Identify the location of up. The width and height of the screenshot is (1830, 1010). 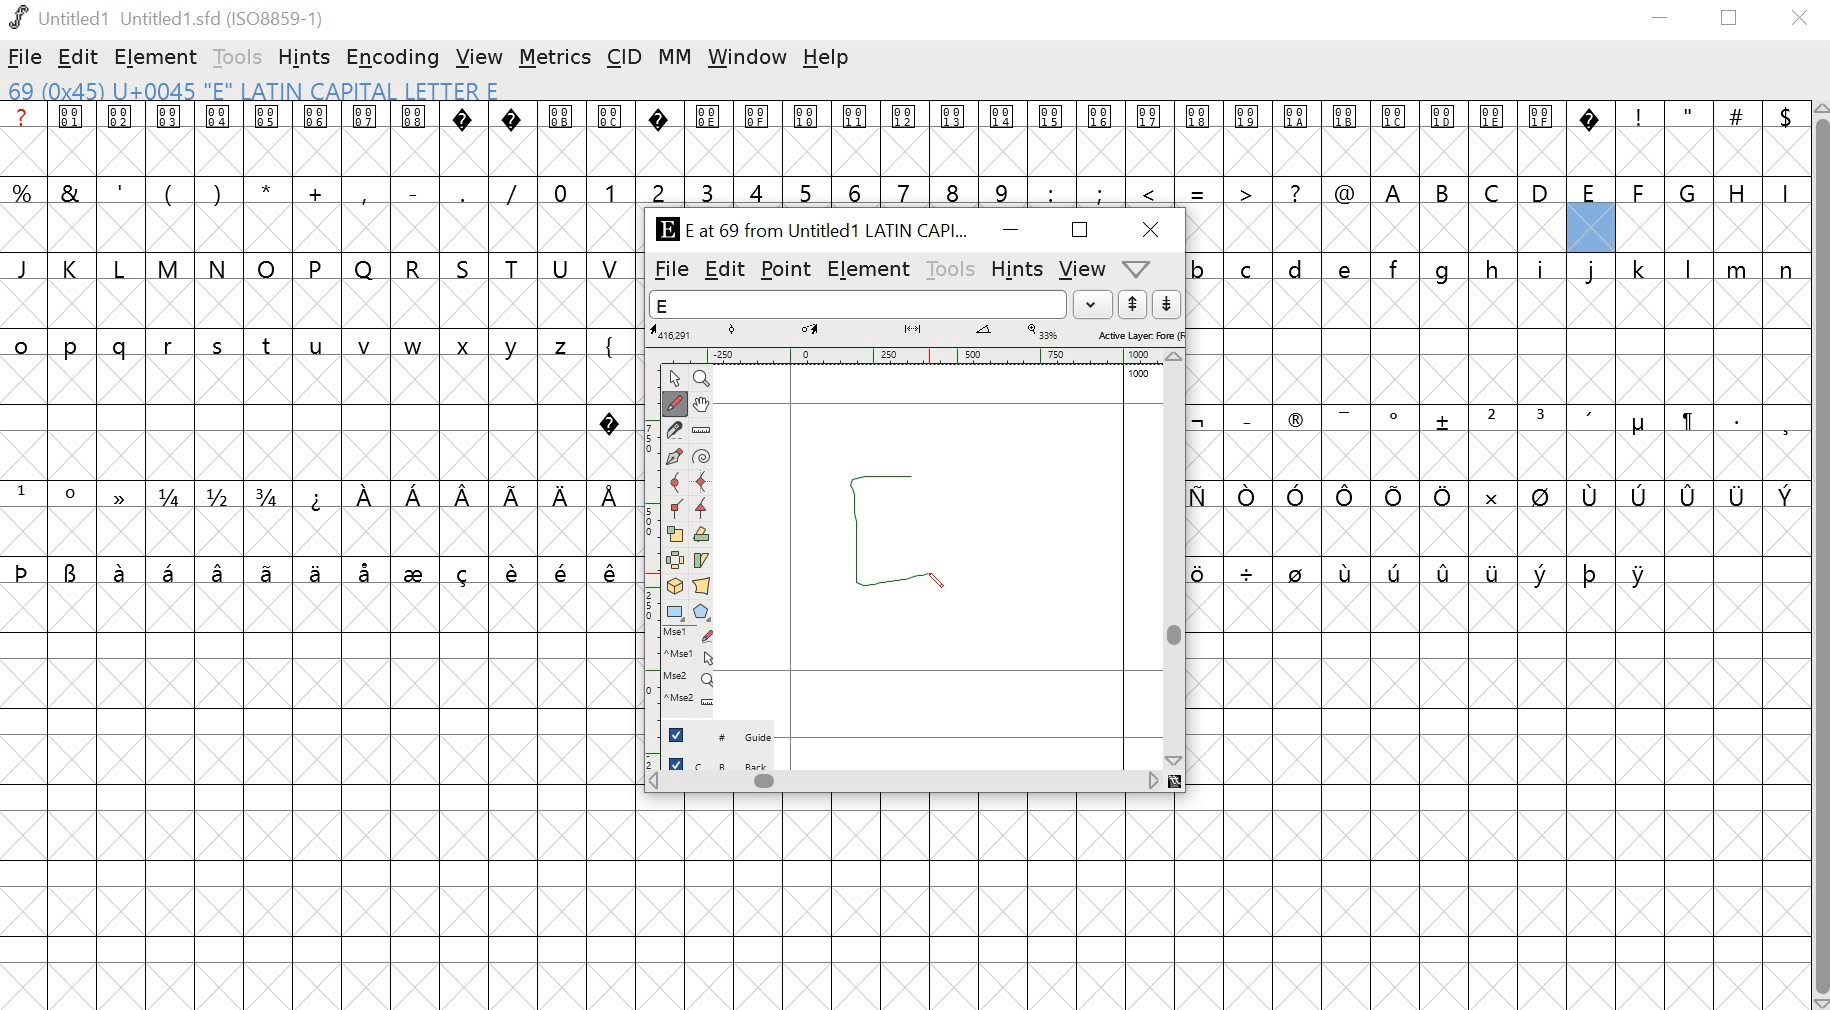
(1132, 304).